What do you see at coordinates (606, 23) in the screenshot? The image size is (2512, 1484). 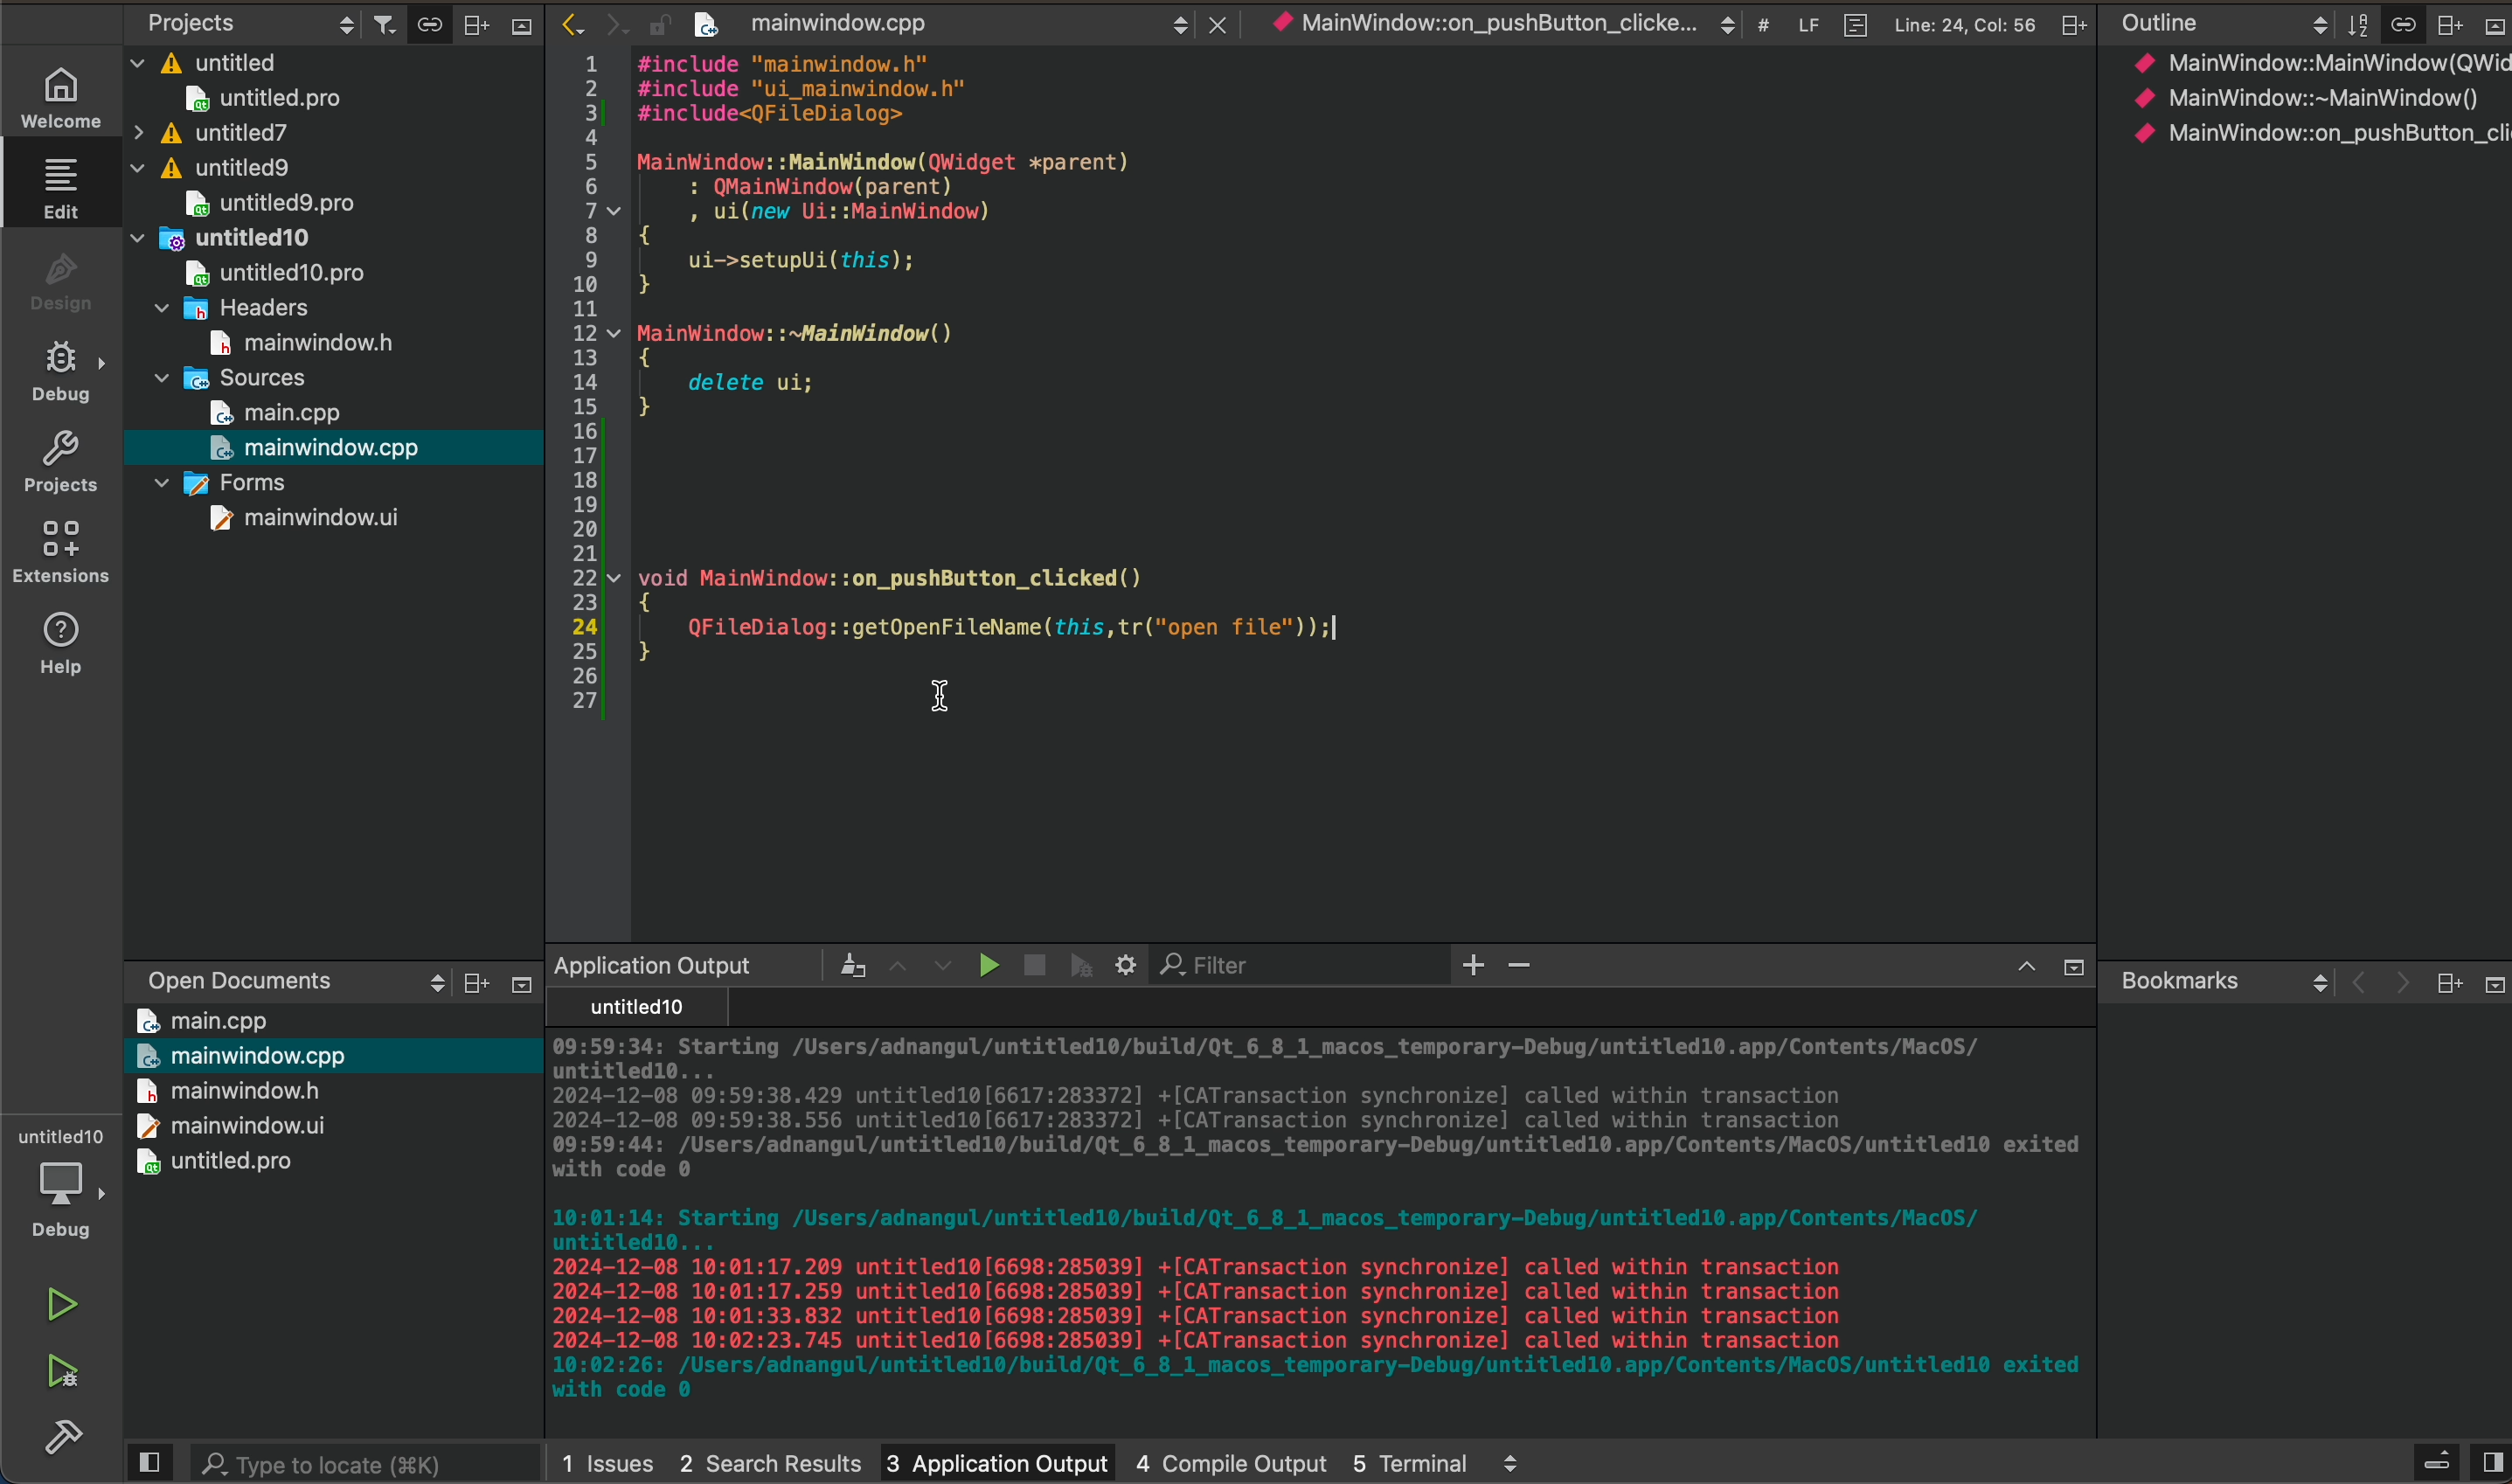 I see `forward` at bounding box center [606, 23].